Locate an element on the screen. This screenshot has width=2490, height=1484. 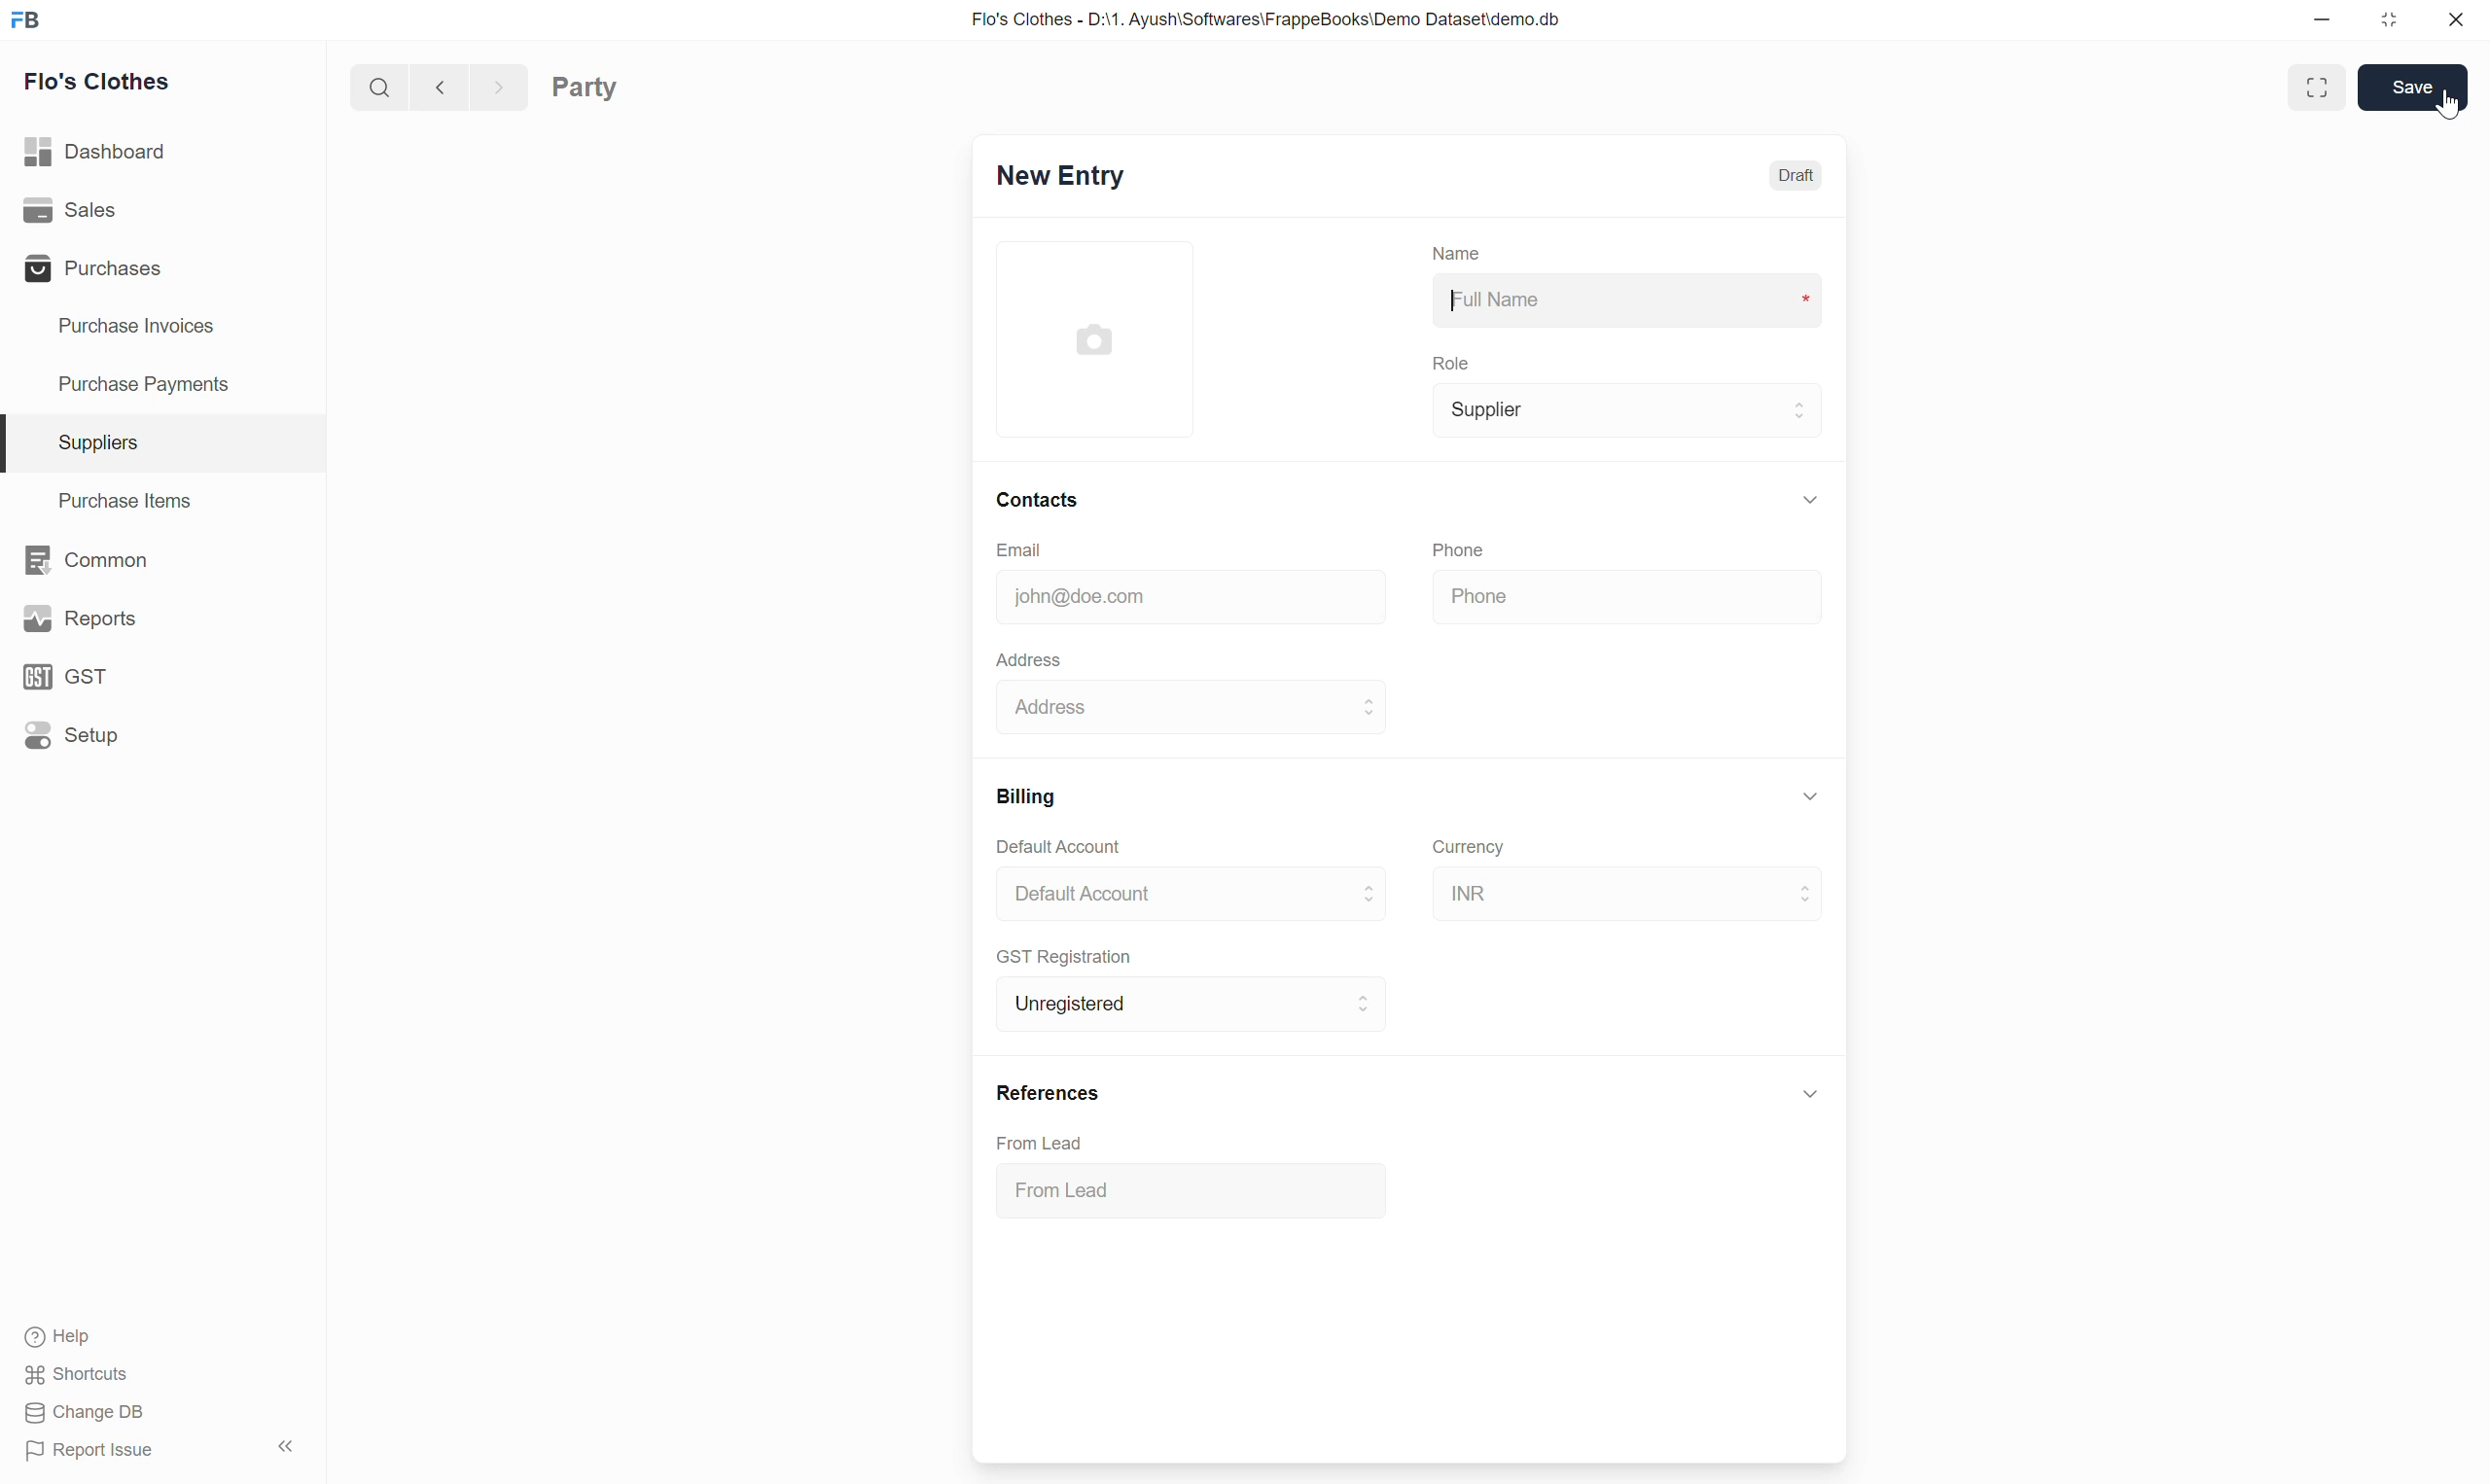
Email is located at coordinates (1019, 550).